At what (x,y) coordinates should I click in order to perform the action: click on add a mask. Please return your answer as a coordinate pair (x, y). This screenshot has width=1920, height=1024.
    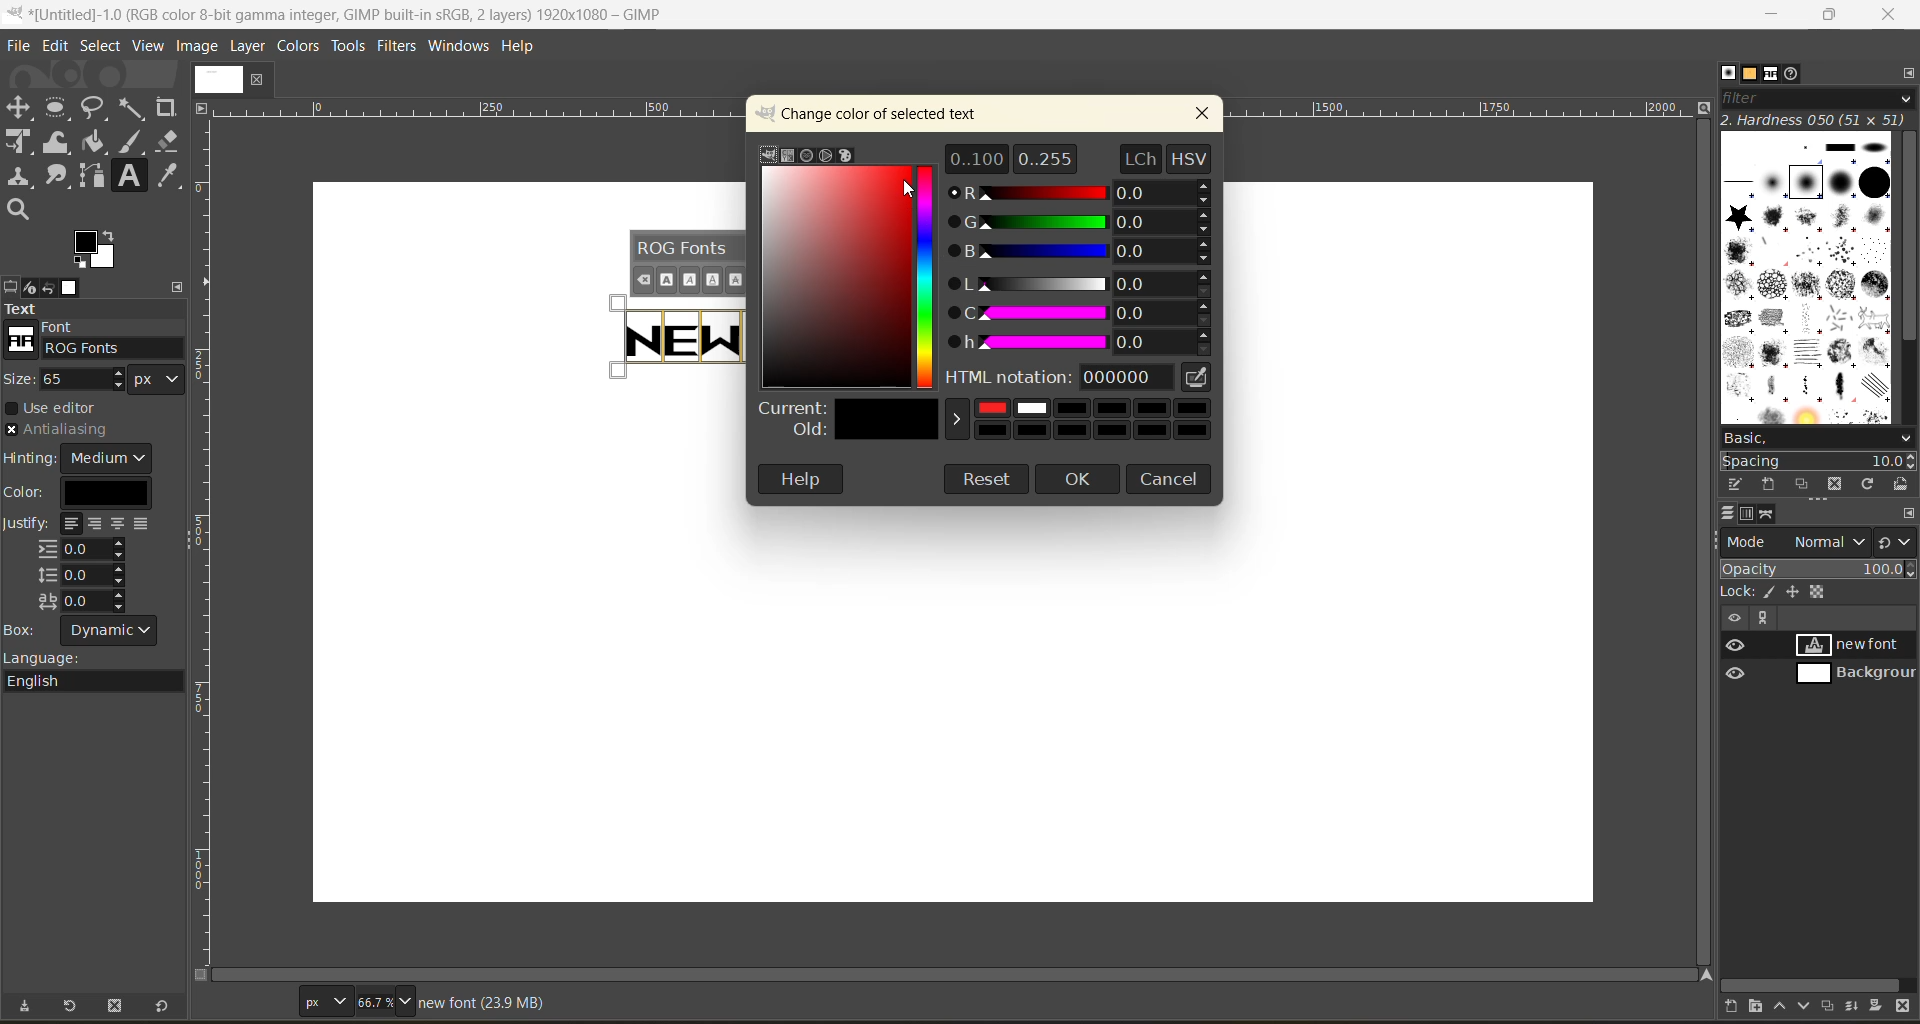
    Looking at the image, I should click on (1878, 1004).